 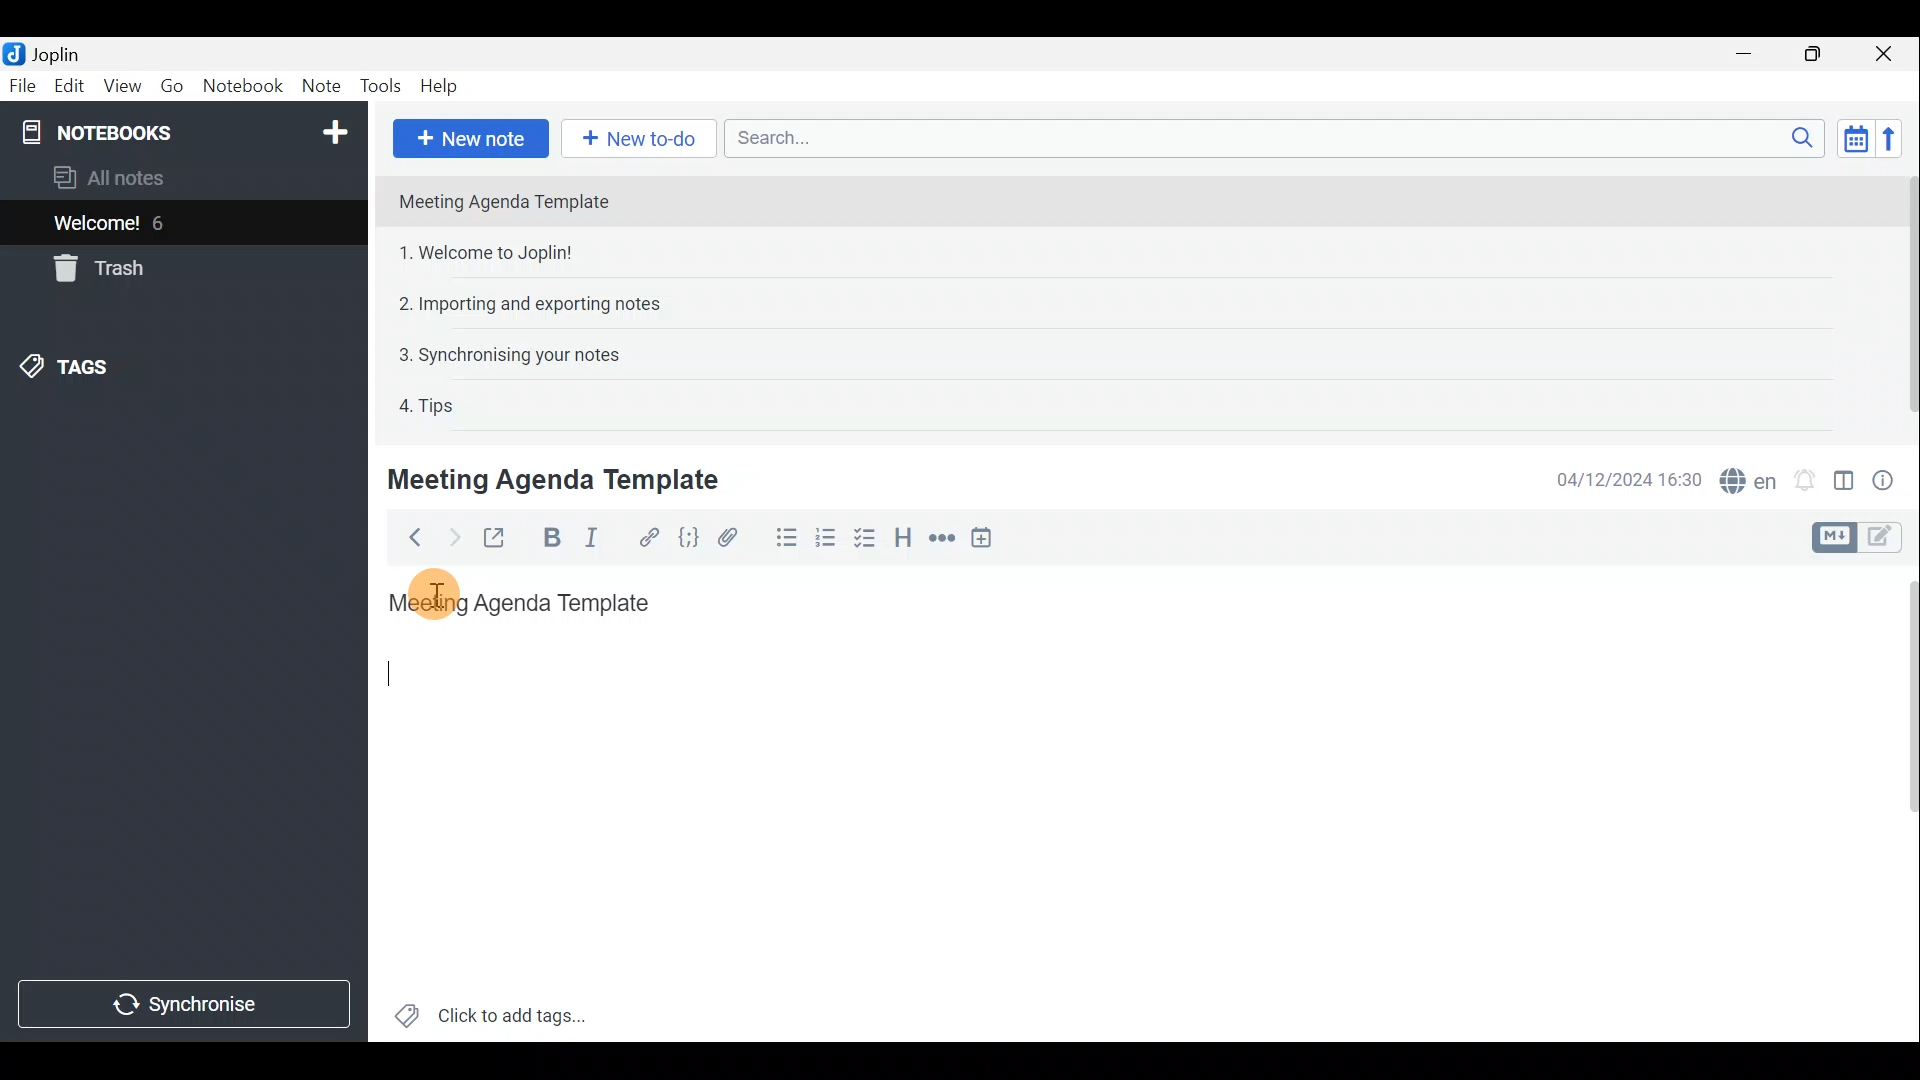 I want to click on Bulleted list, so click(x=785, y=538).